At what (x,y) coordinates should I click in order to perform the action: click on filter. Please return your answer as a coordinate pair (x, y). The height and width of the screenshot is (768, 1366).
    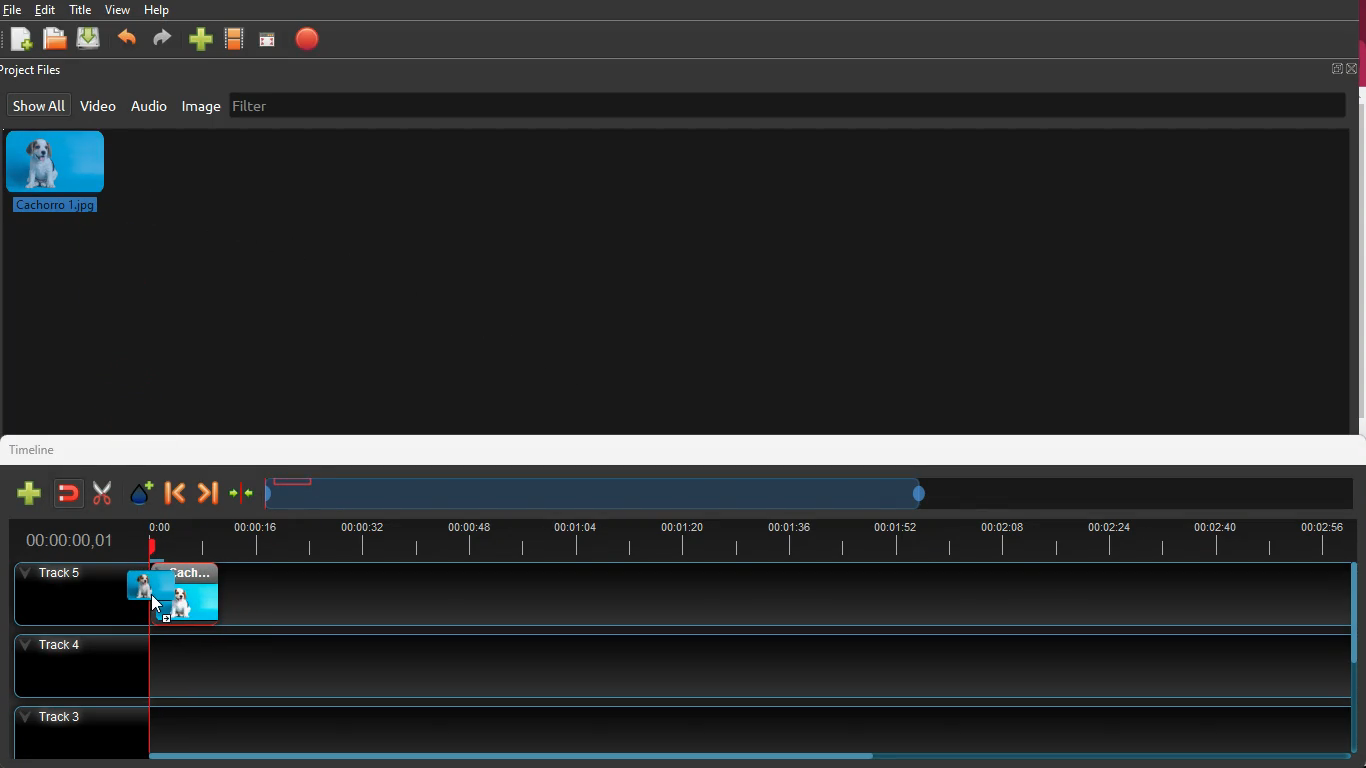
    Looking at the image, I should click on (359, 103).